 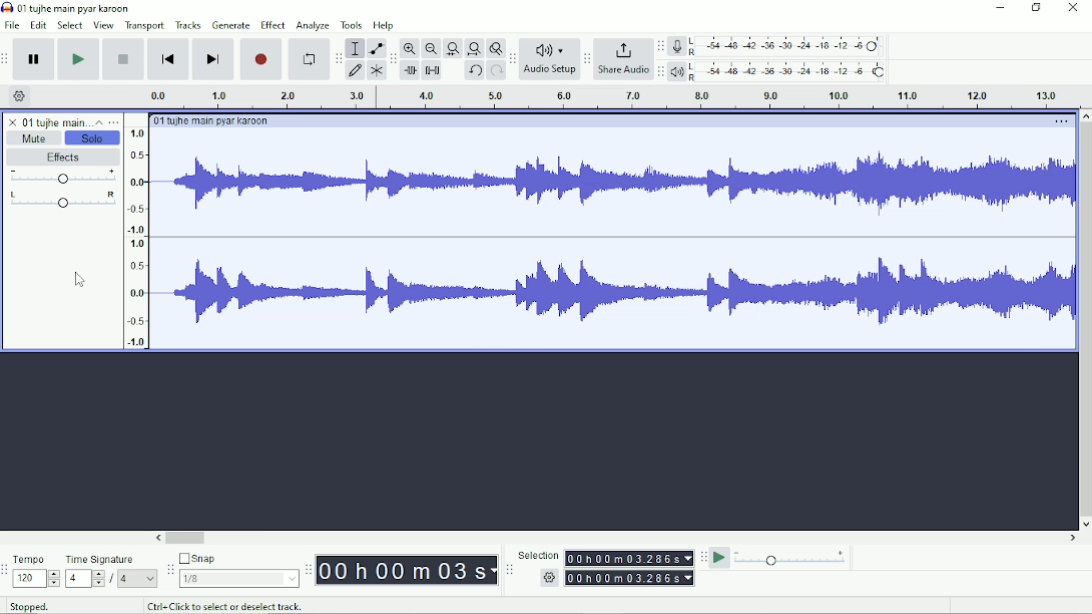 What do you see at coordinates (508, 571) in the screenshot?
I see `Audacity selection toolbar` at bounding box center [508, 571].